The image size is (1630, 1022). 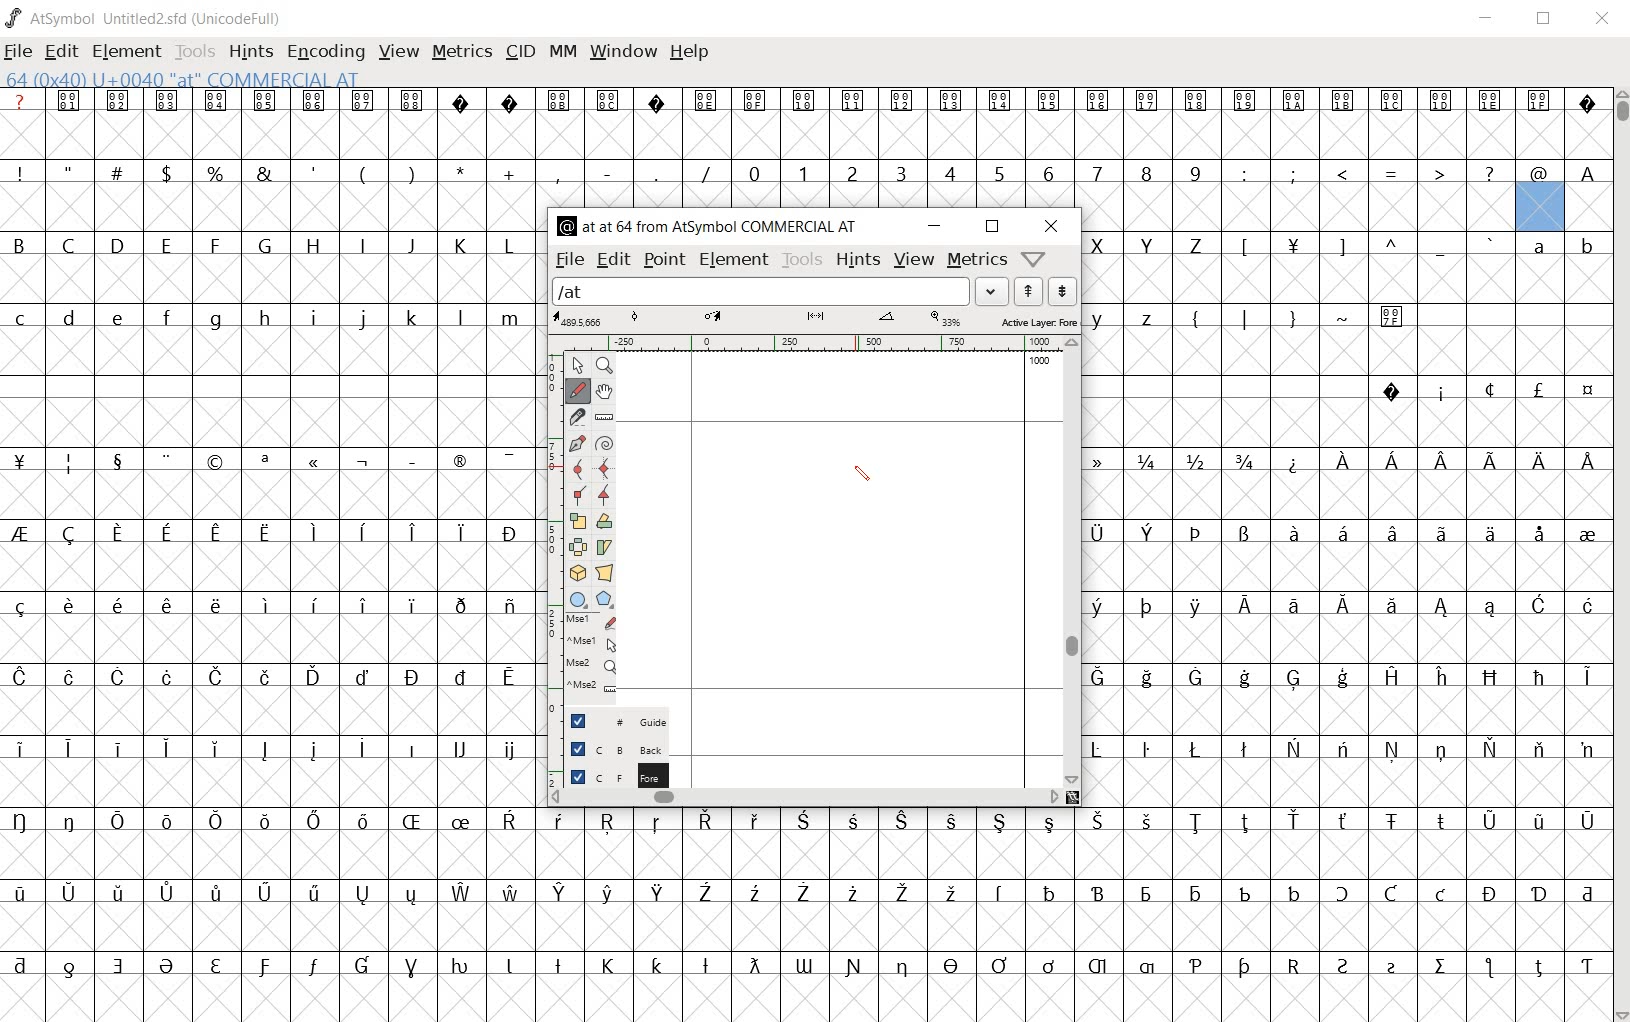 What do you see at coordinates (127, 53) in the screenshot?
I see `ELEMENT` at bounding box center [127, 53].